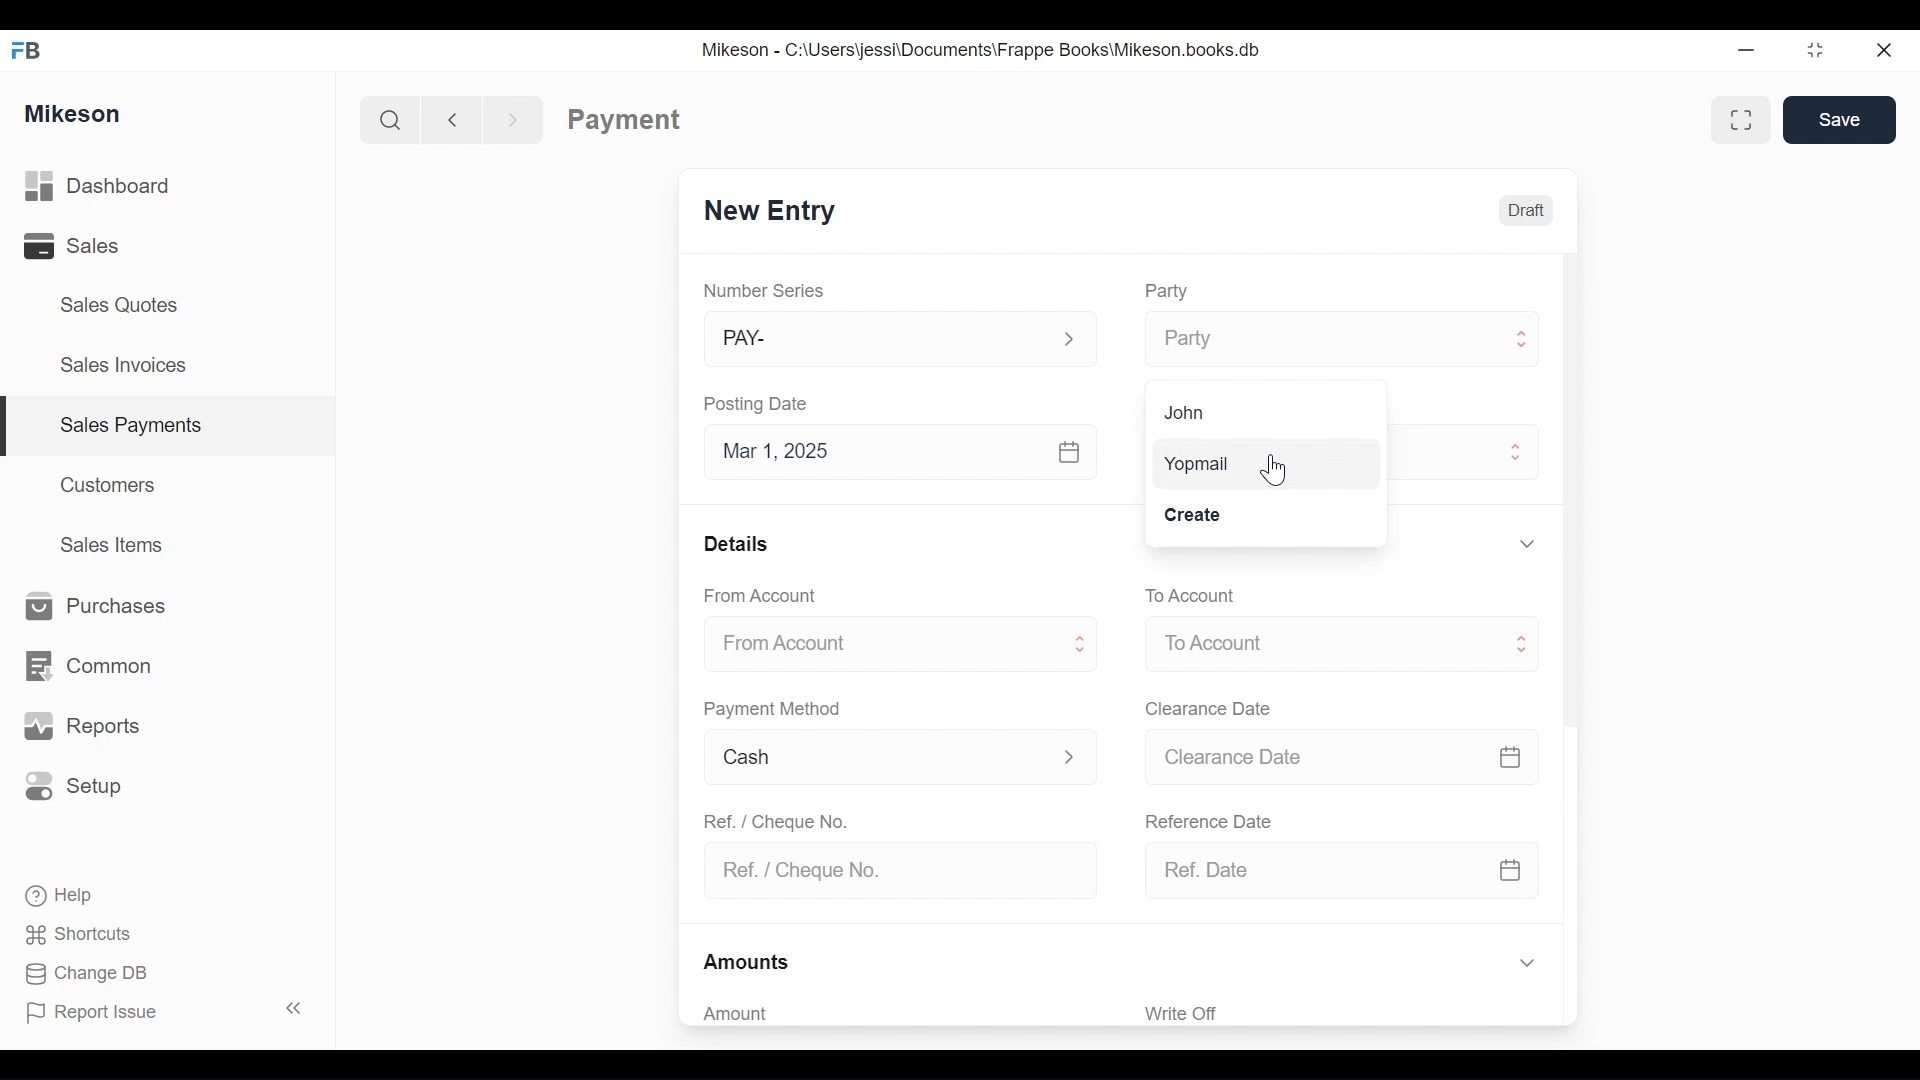  I want to click on From Account, so click(765, 595).